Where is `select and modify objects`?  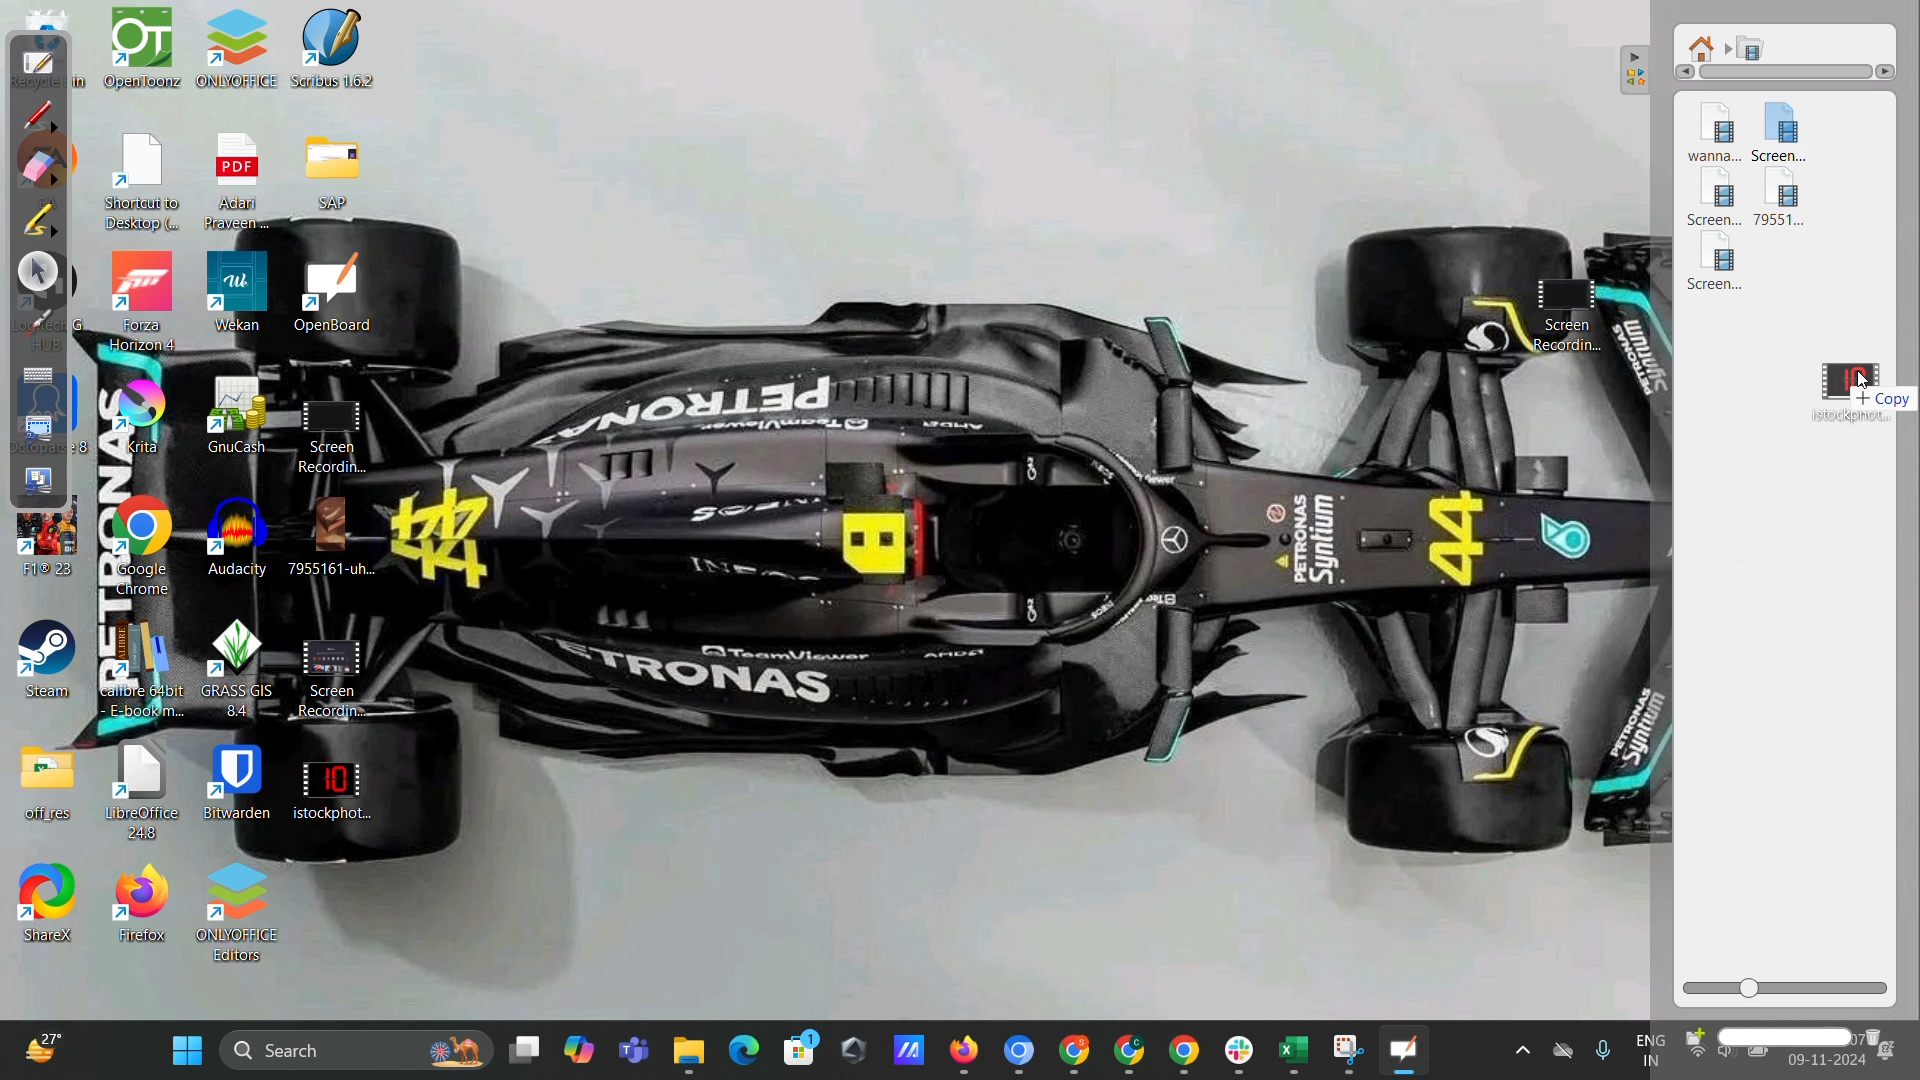 select and modify objects is located at coordinates (36, 272).